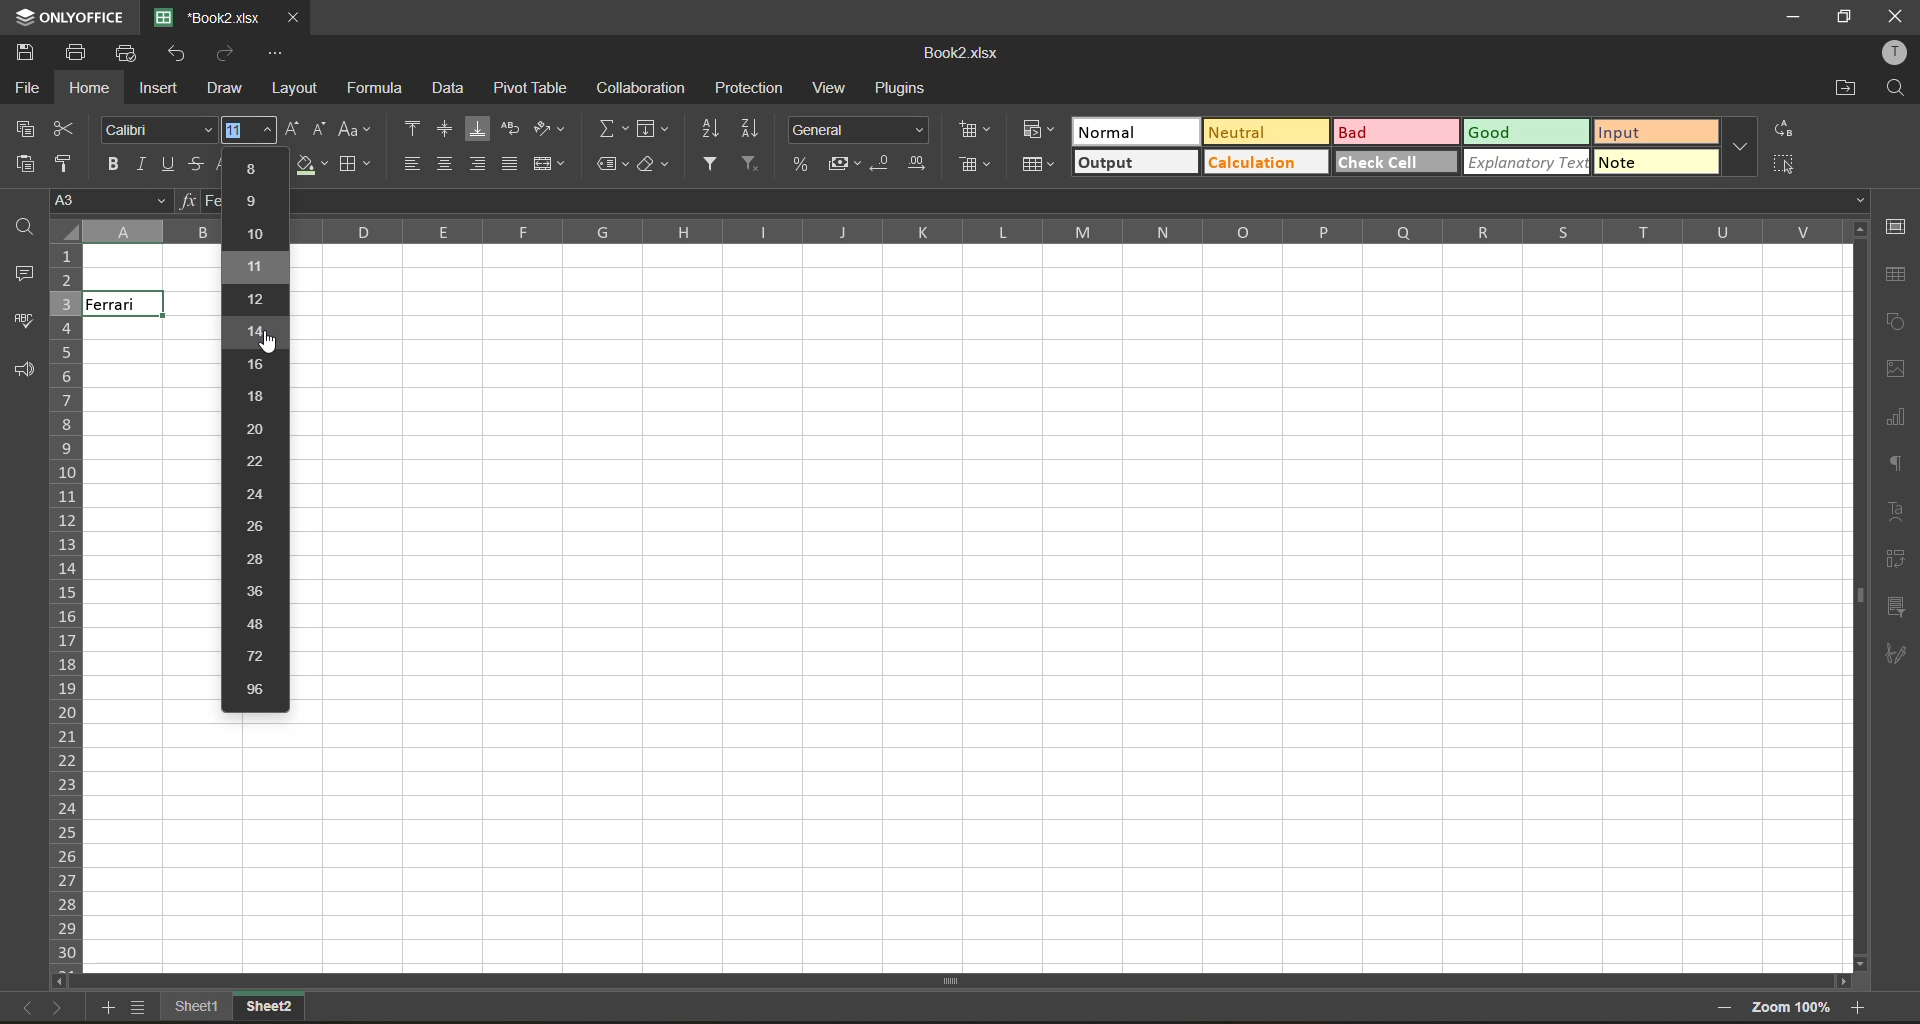 This screenshot has height=1024, width=1920. I want to click on underline, so click(174, 165).